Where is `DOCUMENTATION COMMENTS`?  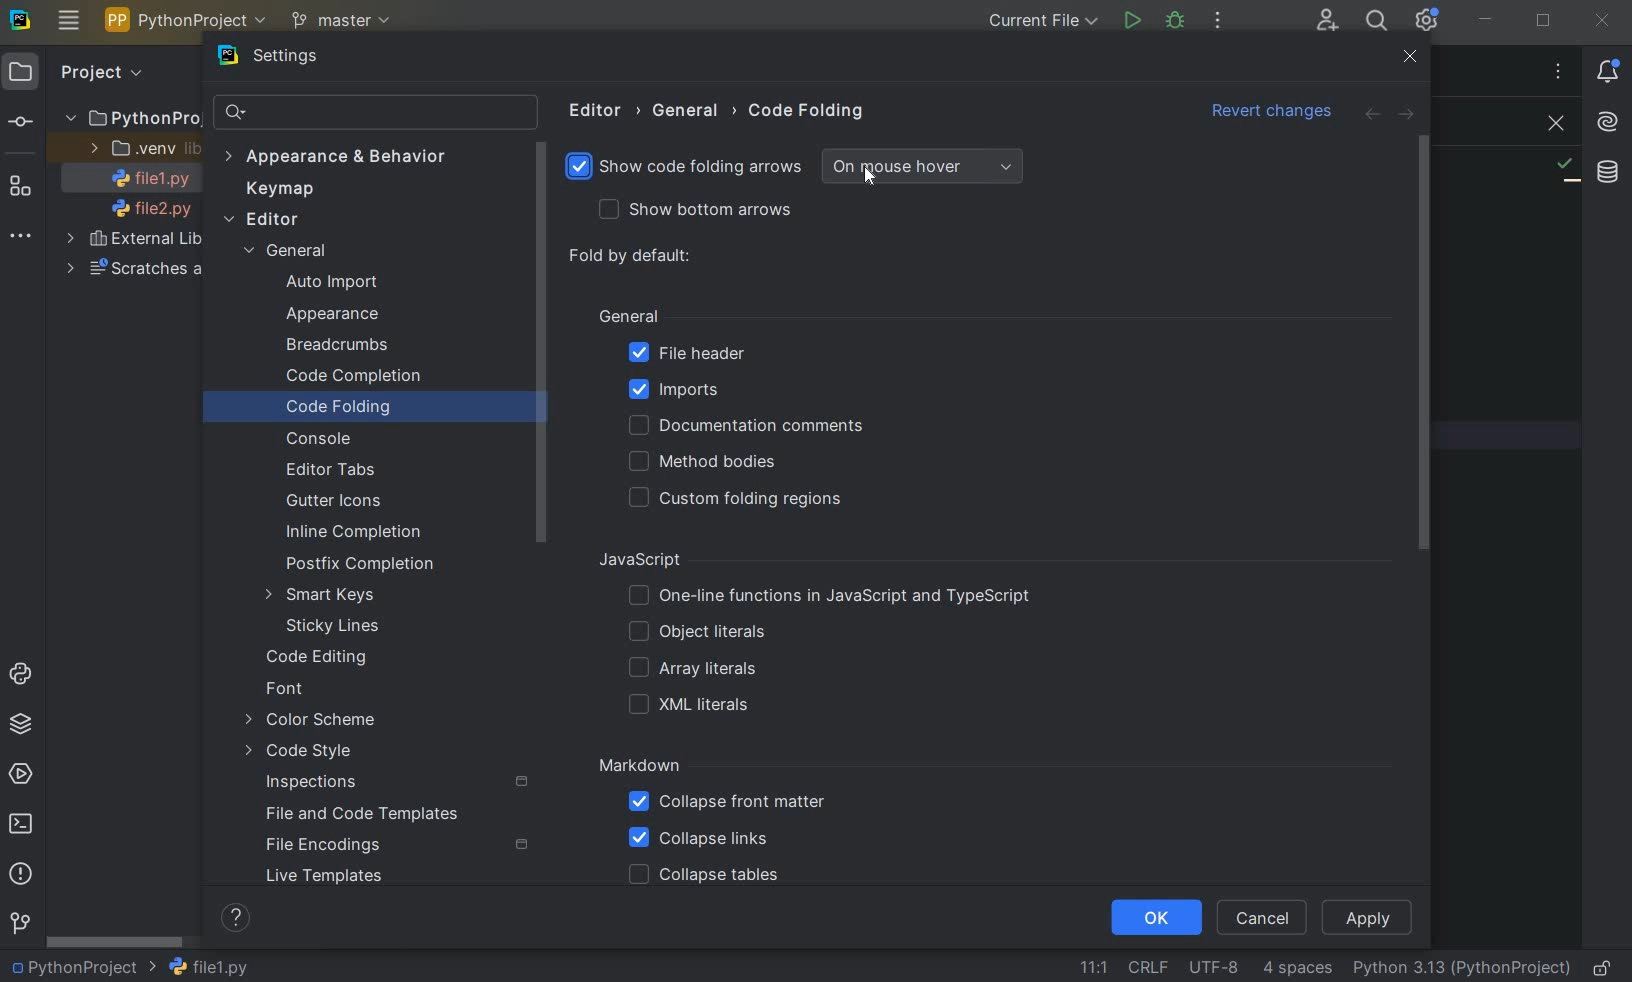 DOCUMENTATION COMMENTS is located at coordinates (744, 426).